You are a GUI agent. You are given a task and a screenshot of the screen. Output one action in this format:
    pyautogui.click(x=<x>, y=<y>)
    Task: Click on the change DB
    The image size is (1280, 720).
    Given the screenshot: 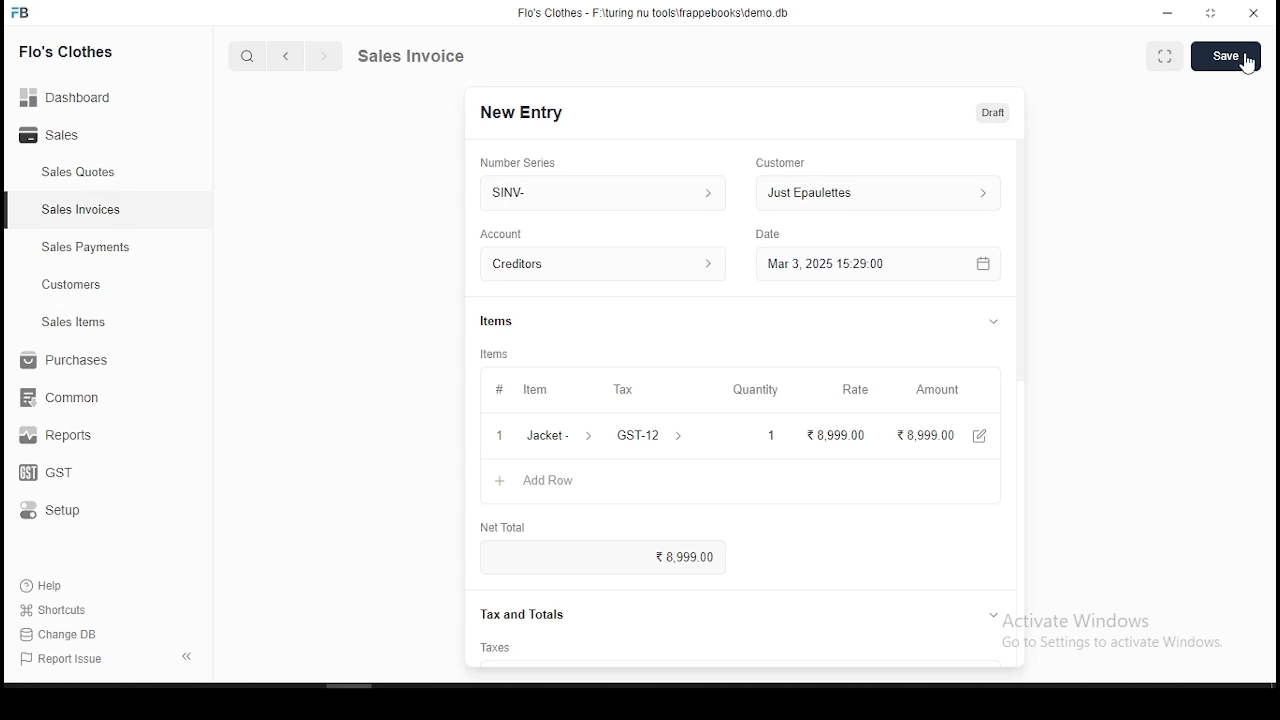 What is the action you would take?
    pyautogui.click(x=74, y=635)
    